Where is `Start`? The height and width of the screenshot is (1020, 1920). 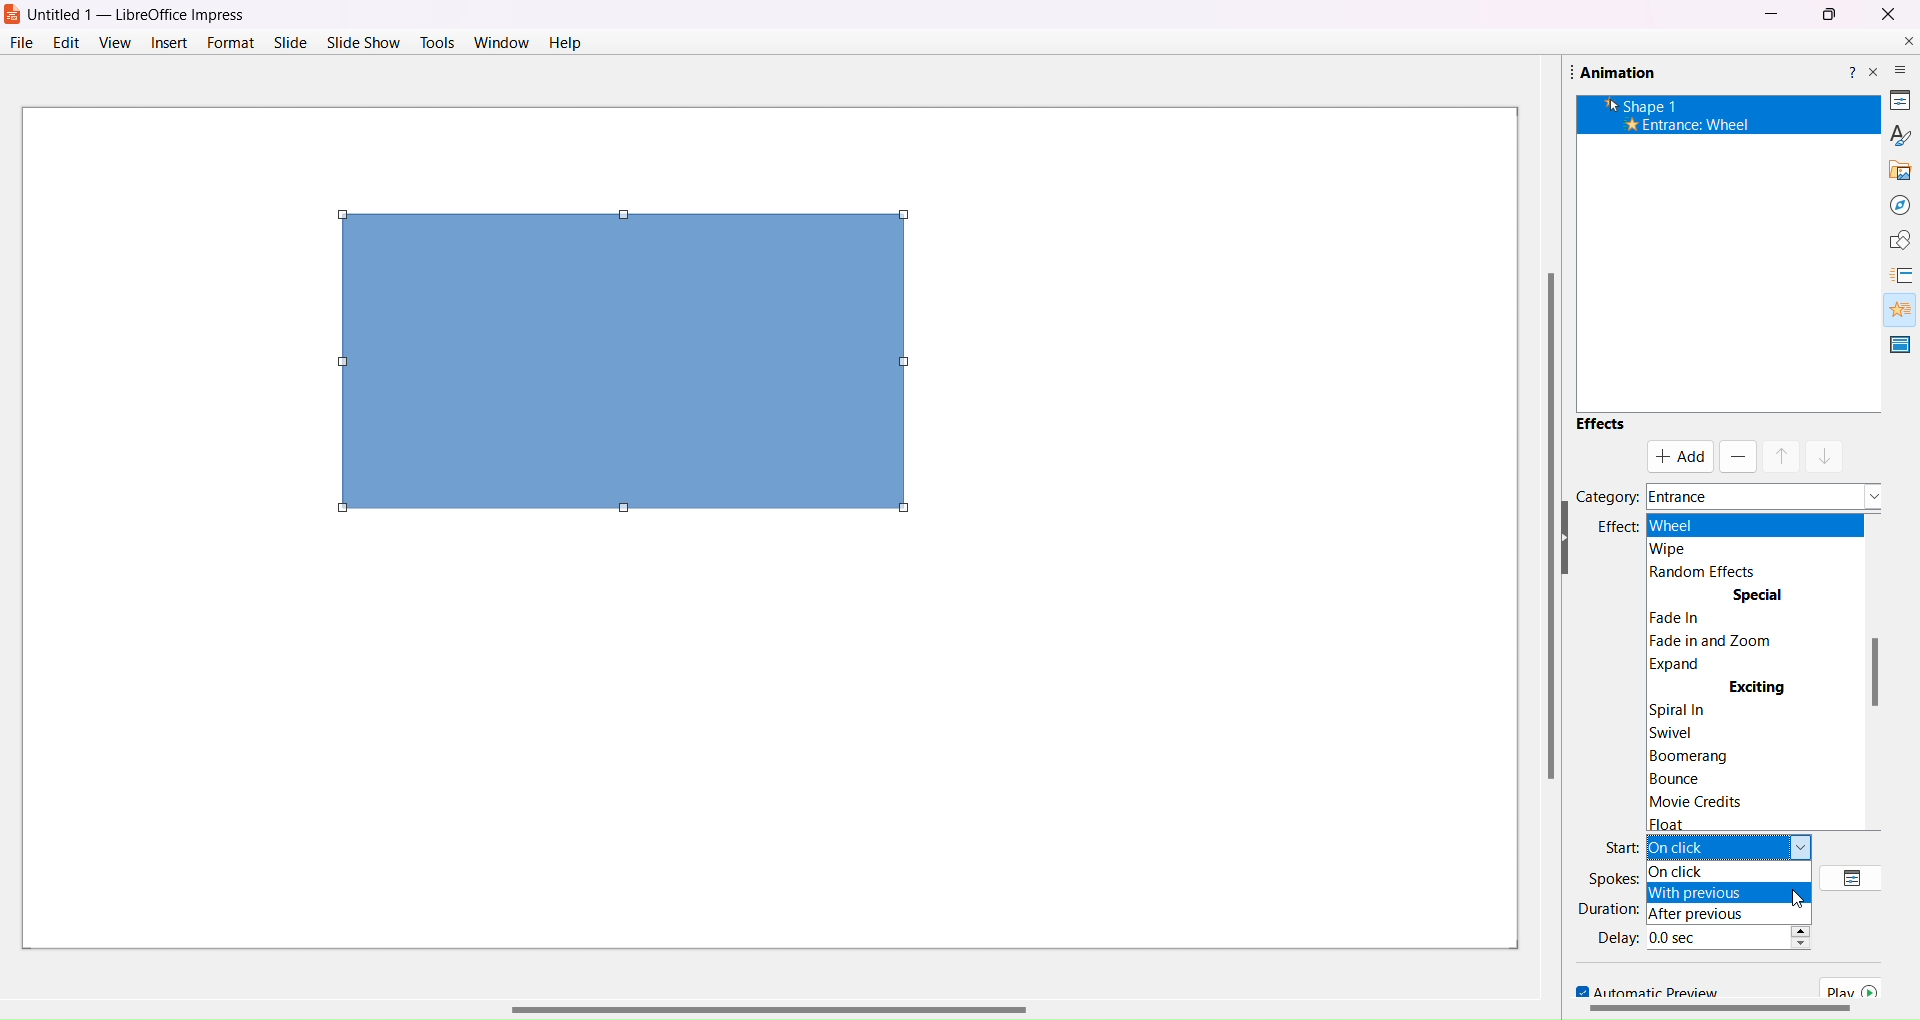 Start is located at coordinates (1619, 846).